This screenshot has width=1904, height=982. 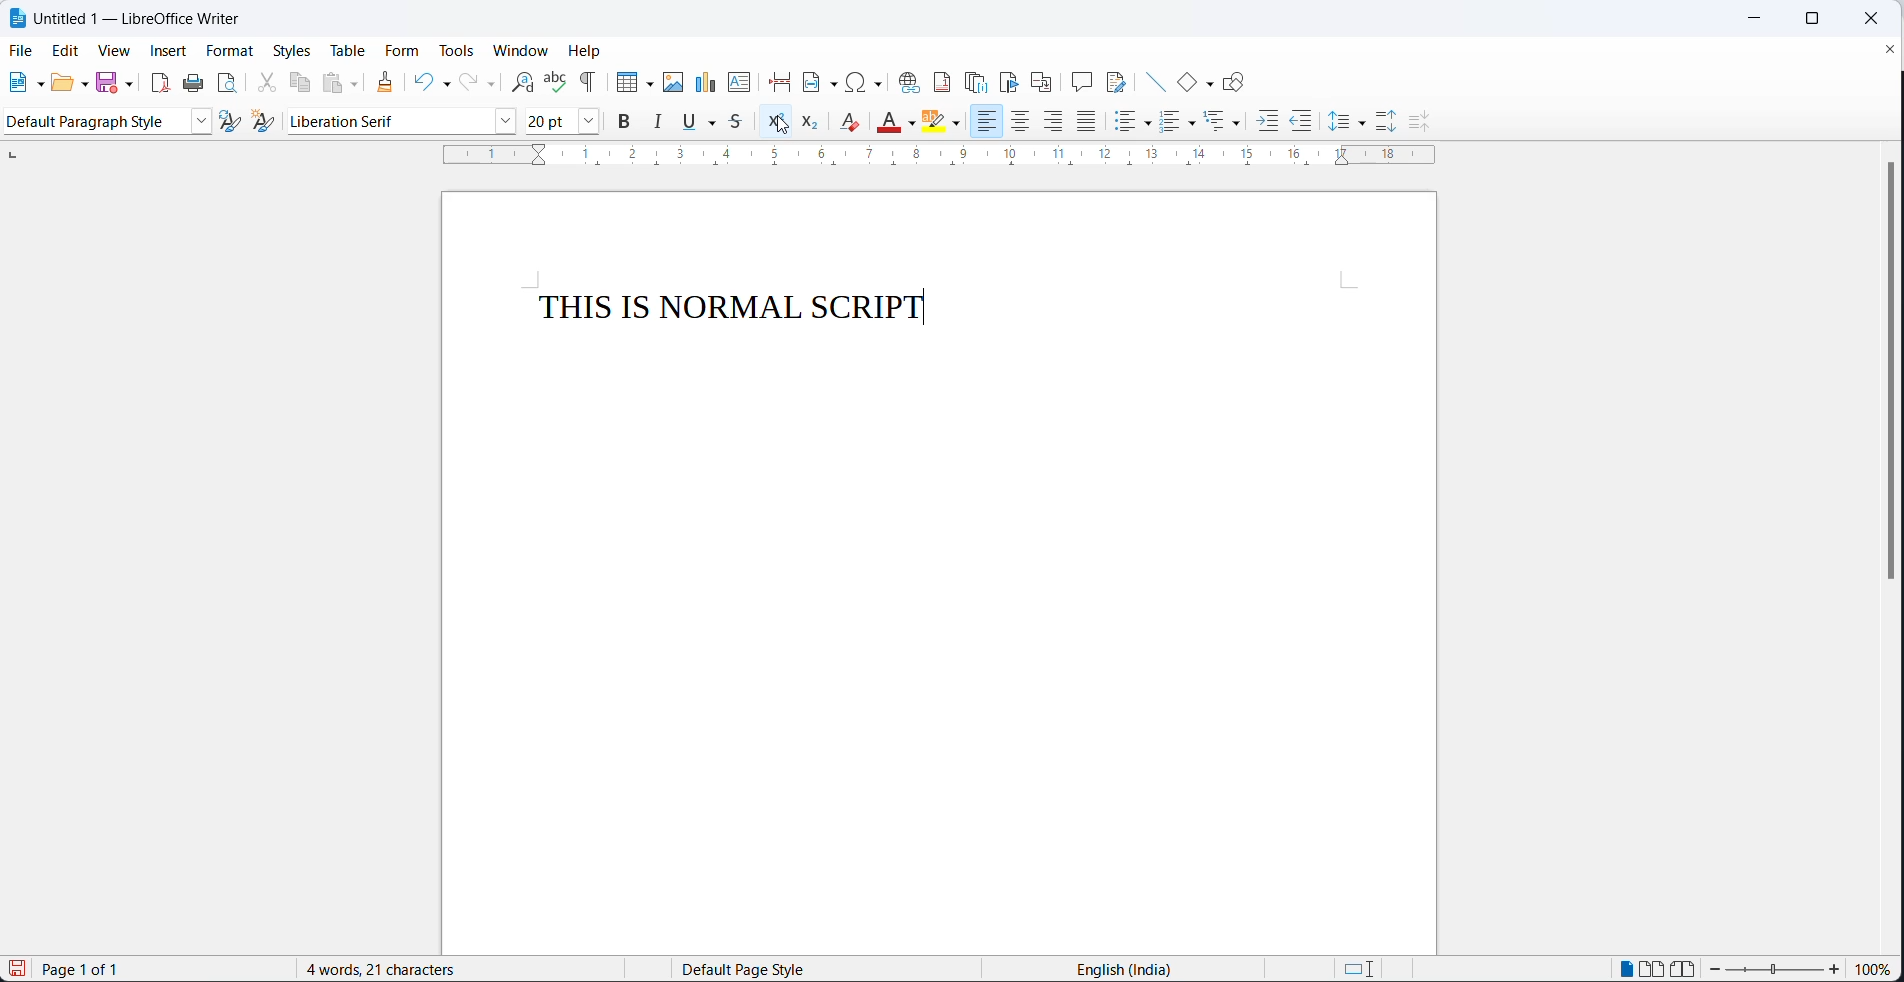 I want to click on font size, so click(x=552, y=120).